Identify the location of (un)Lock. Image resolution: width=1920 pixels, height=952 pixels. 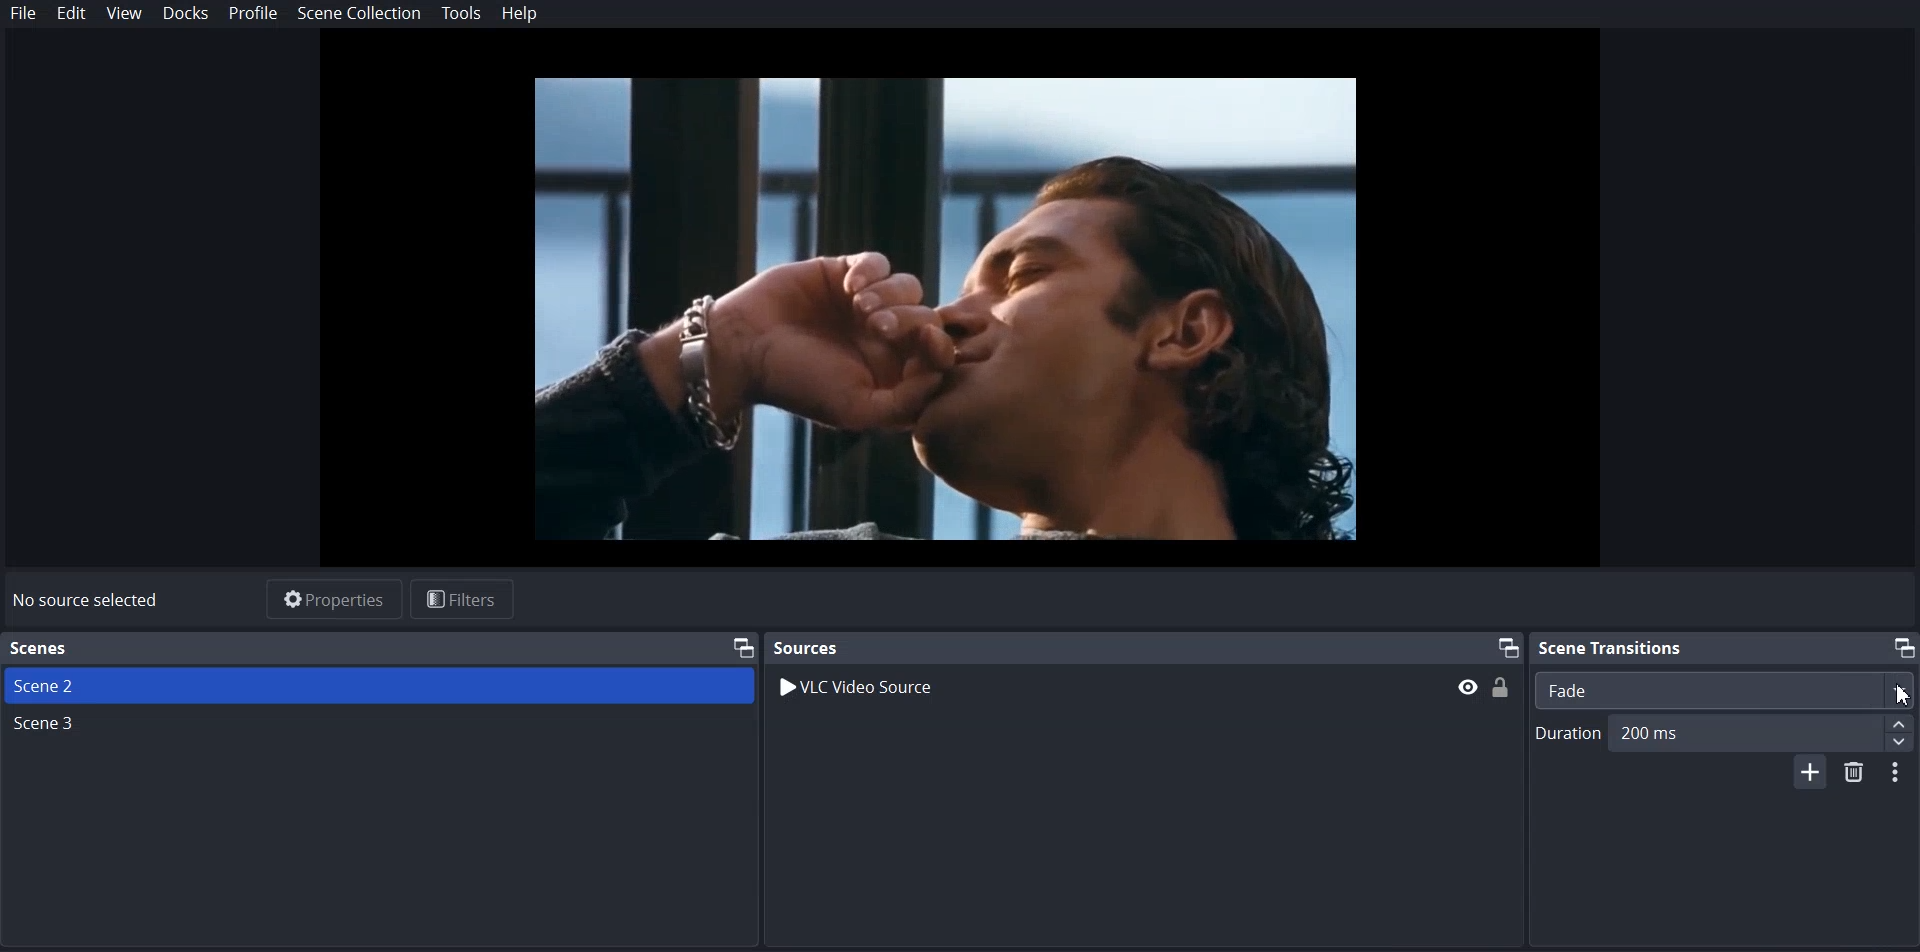
(1502, 686).